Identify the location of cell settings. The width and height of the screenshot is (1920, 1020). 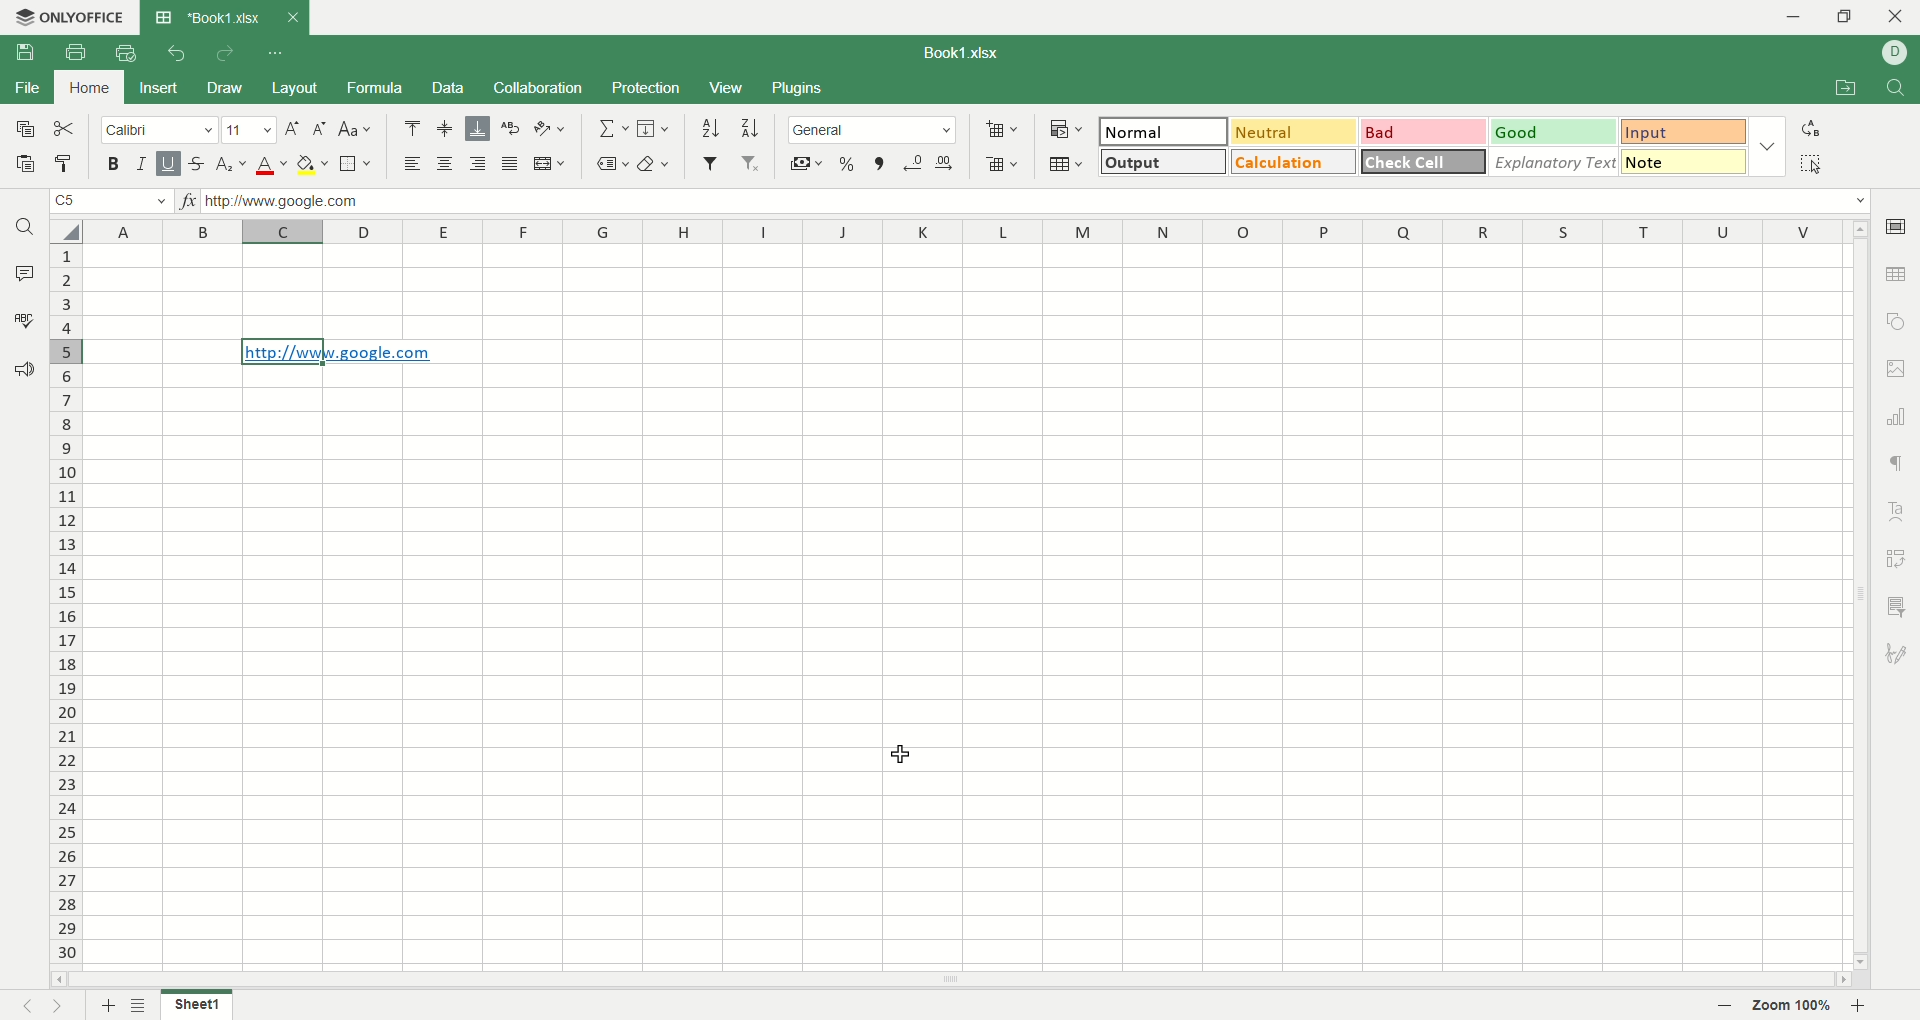
(1895, 223).